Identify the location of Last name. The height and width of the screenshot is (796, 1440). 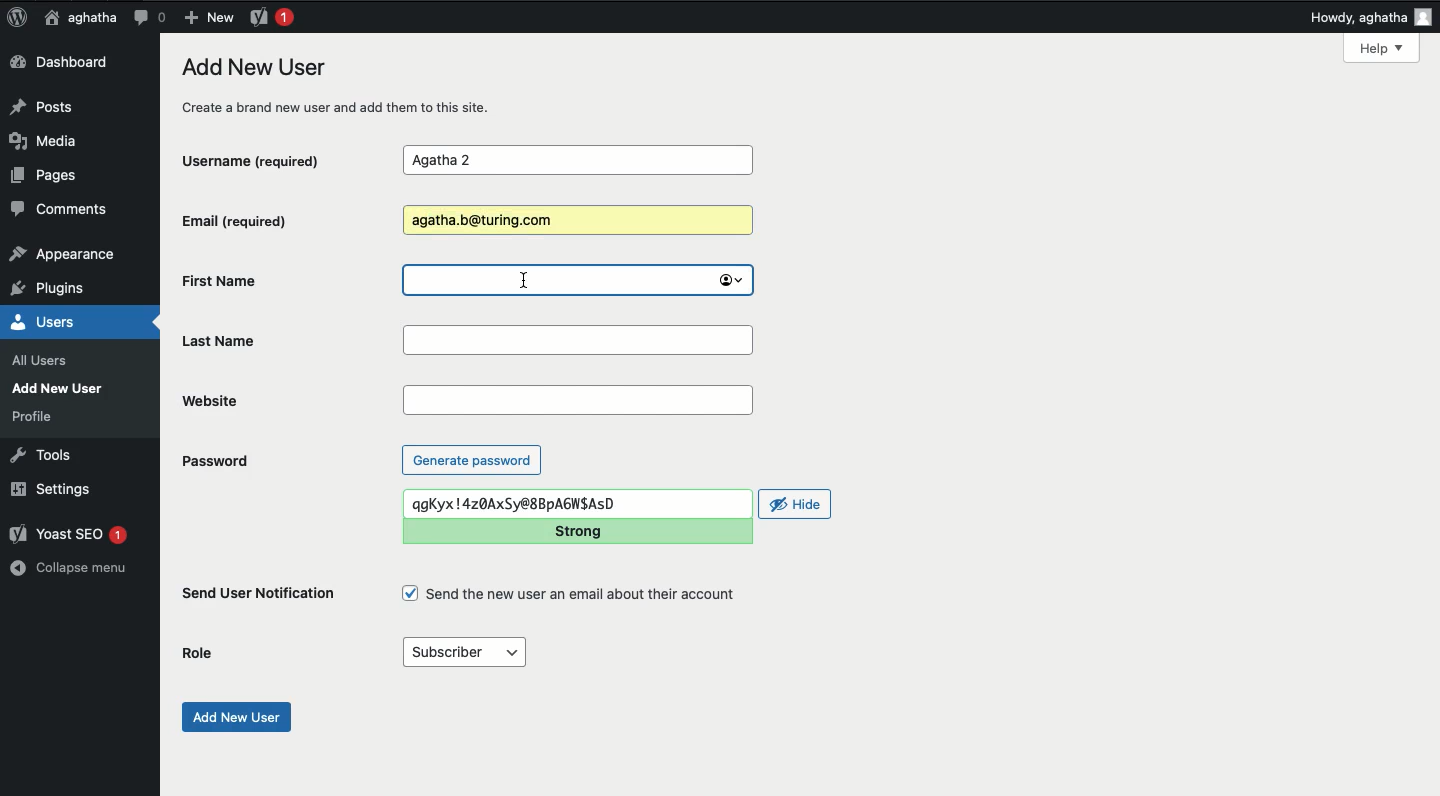
(579, 342).